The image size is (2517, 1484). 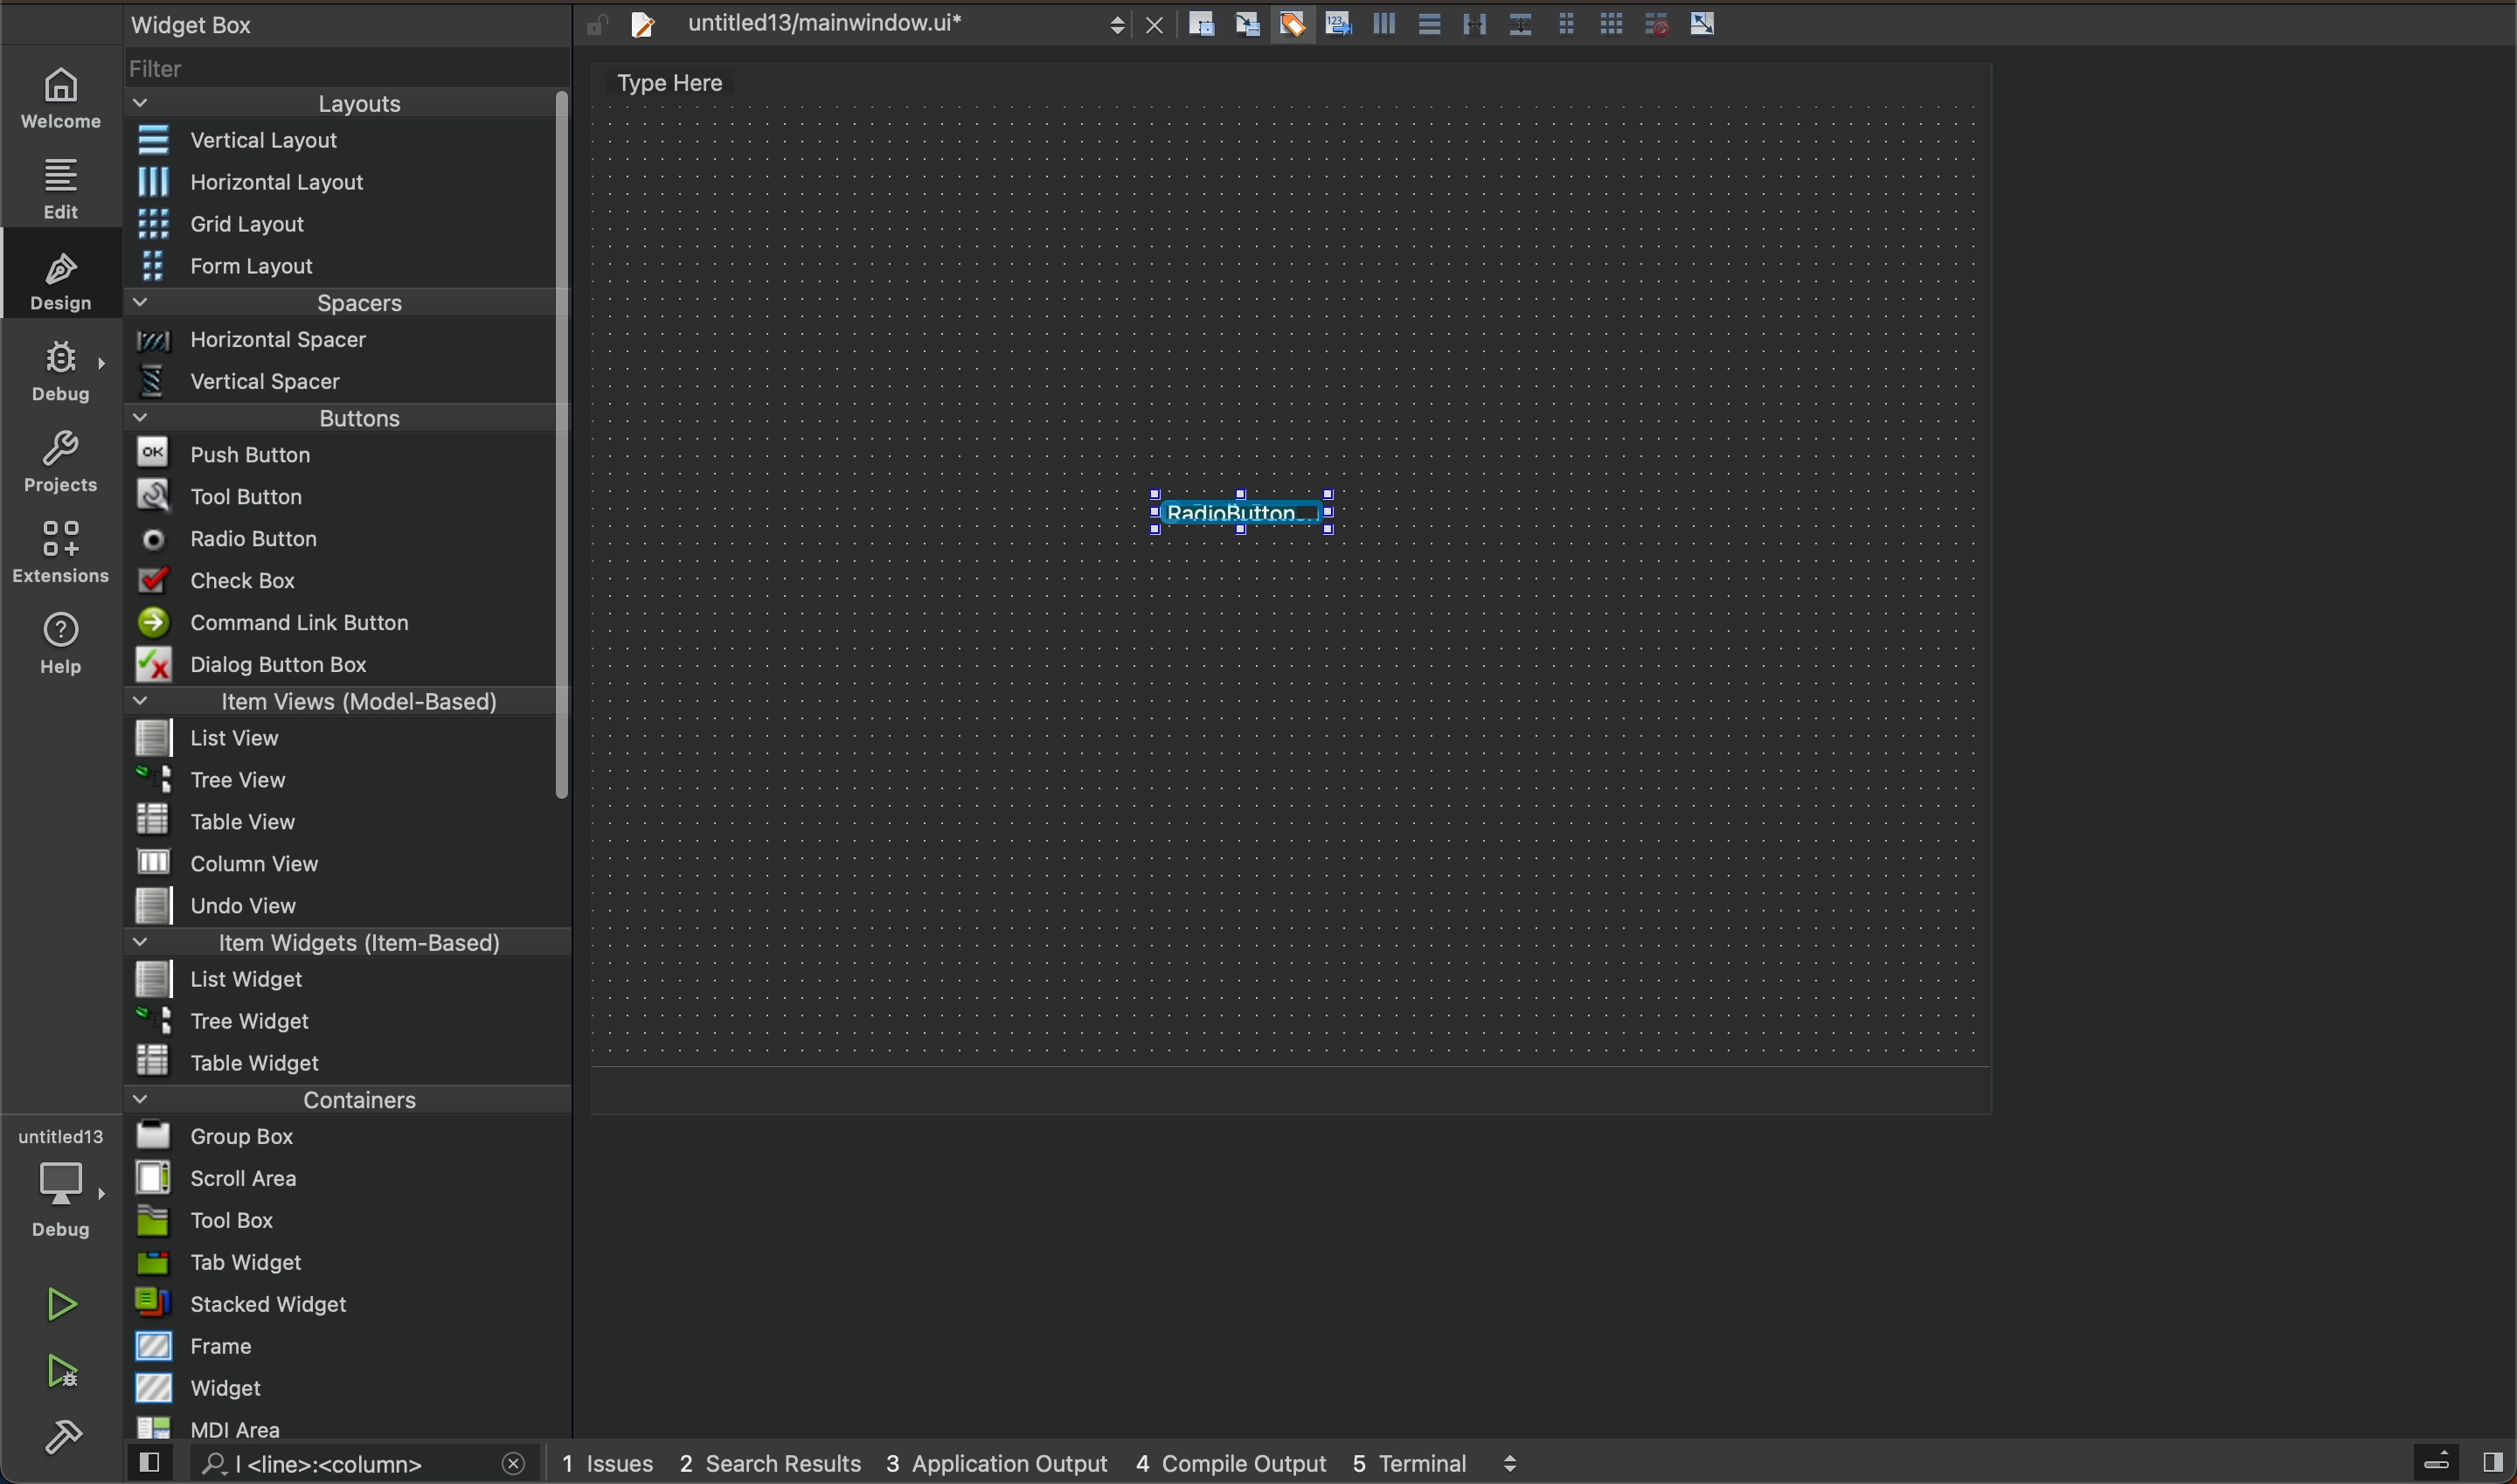 What do you see at coordinates (348, 822) in the screenshot?
I see `table view` at bounding box center [348, 822].